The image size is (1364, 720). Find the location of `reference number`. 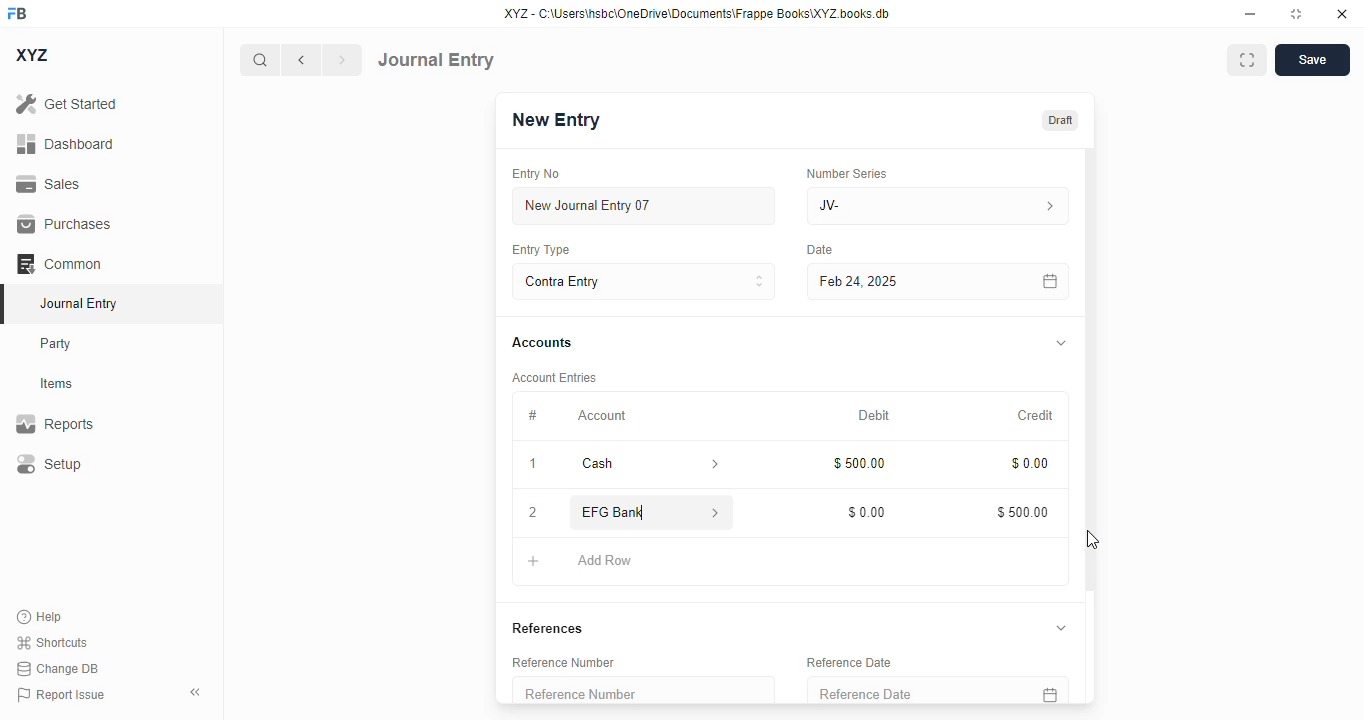

reference number is located at coordinates (562, 661).